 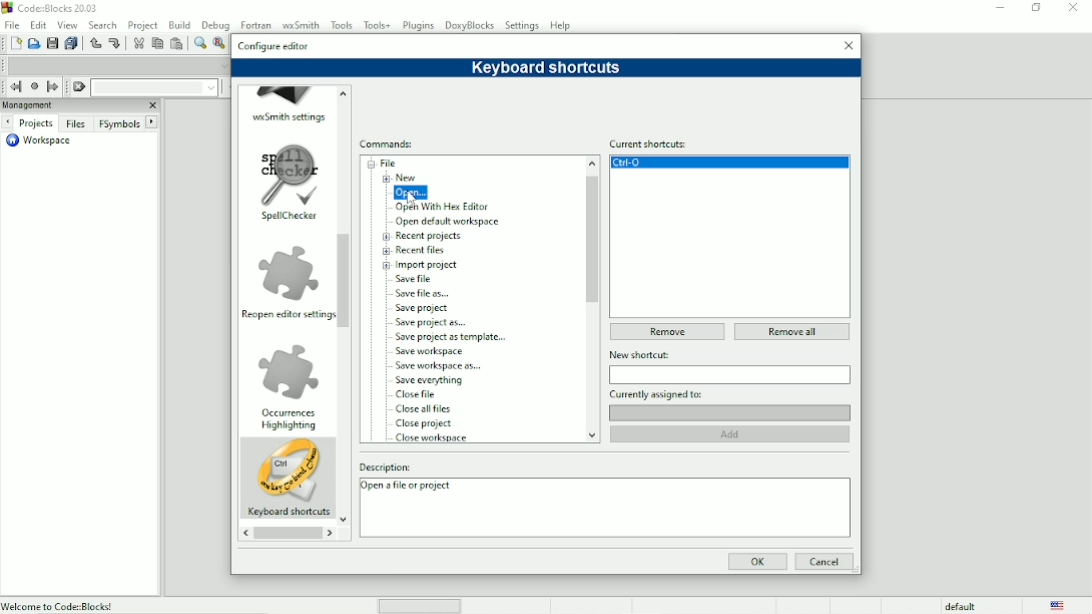 What do you see at coordinates (730, 394) in the screenshot?
I see `Currently assigned to` at bounding box center [730, 394].